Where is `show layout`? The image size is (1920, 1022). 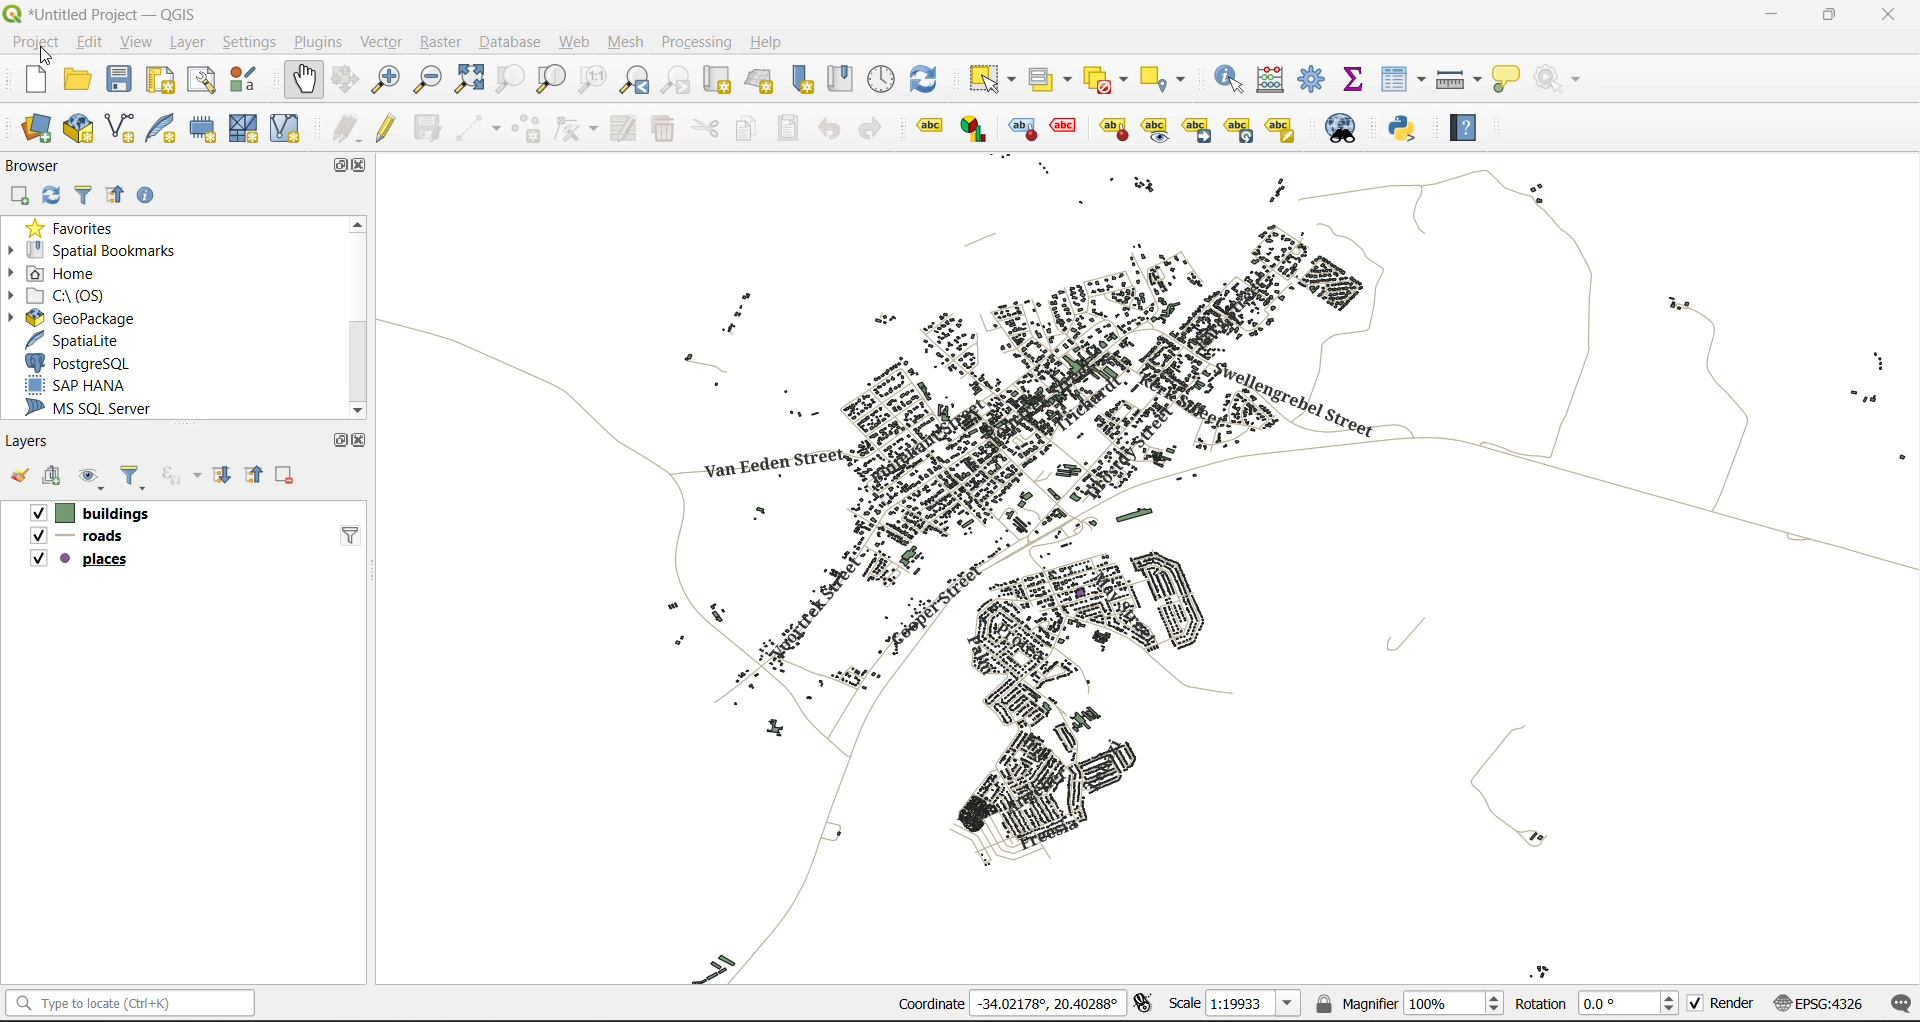 show layout is located at coordinates (200, 78).